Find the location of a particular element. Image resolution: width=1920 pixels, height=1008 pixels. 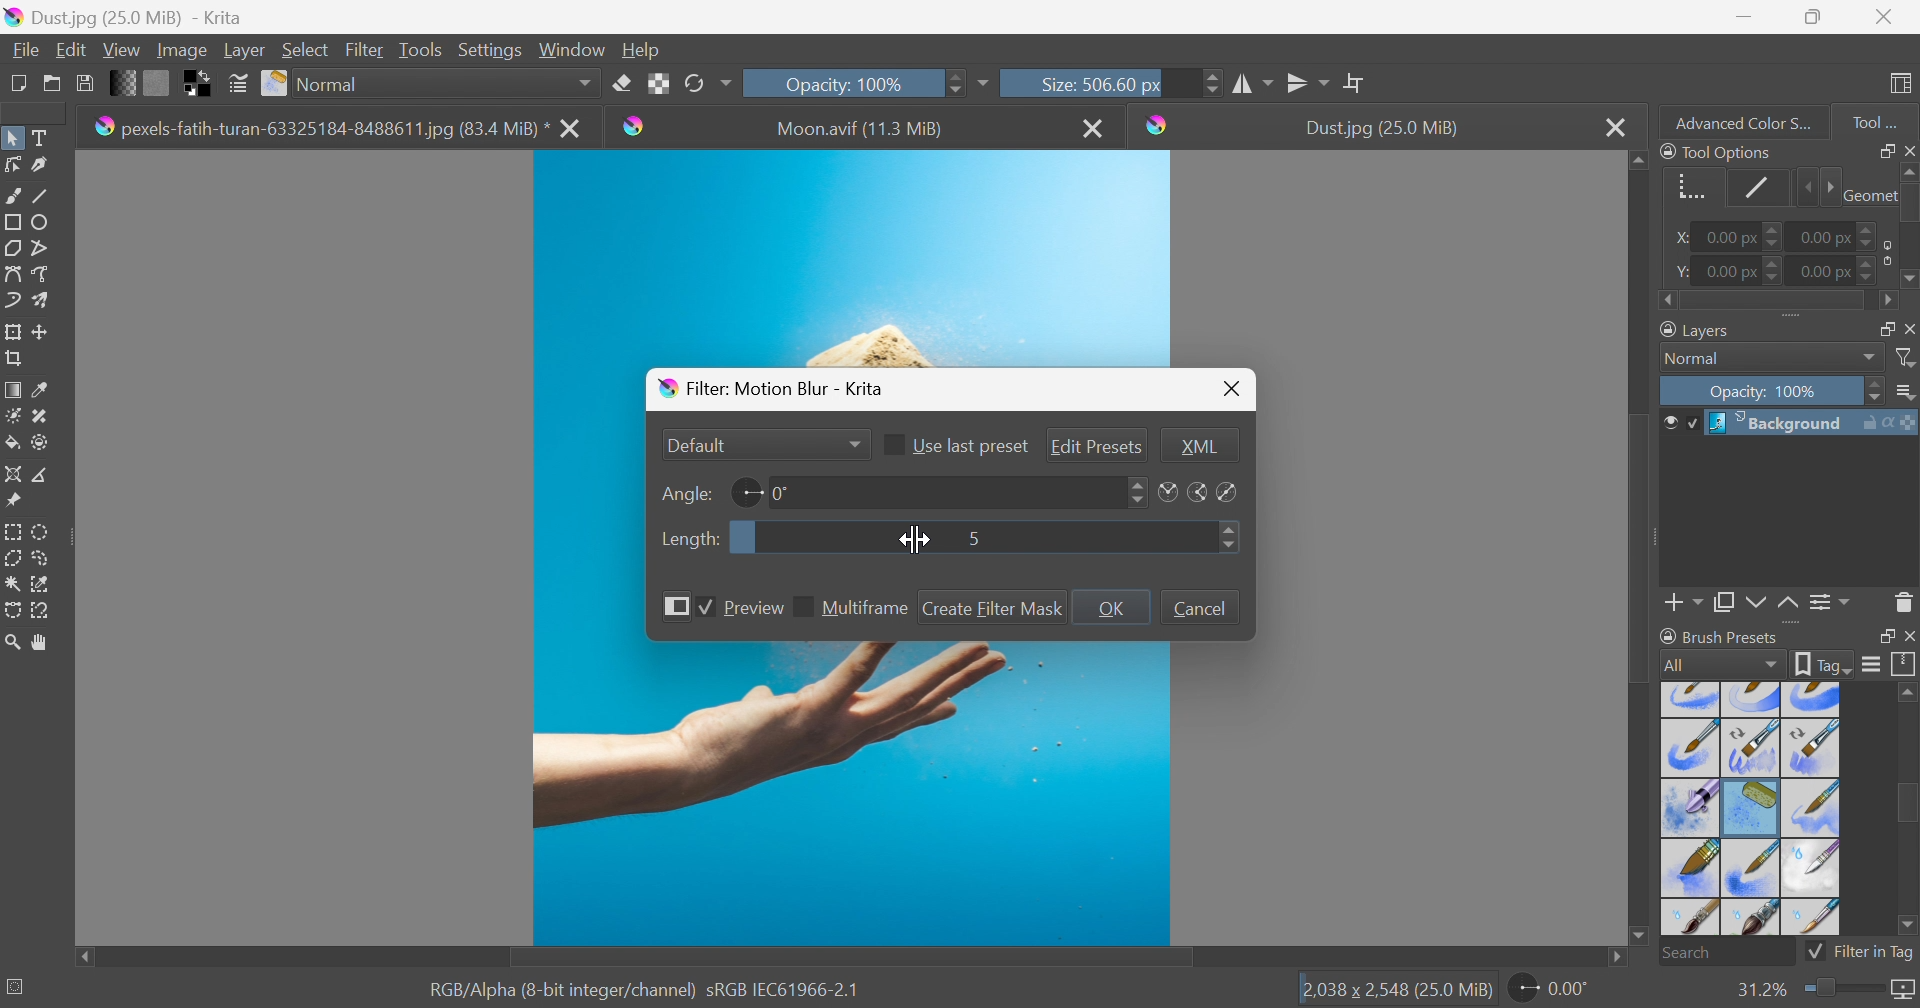

Preview is located at coordinates (753, 609).